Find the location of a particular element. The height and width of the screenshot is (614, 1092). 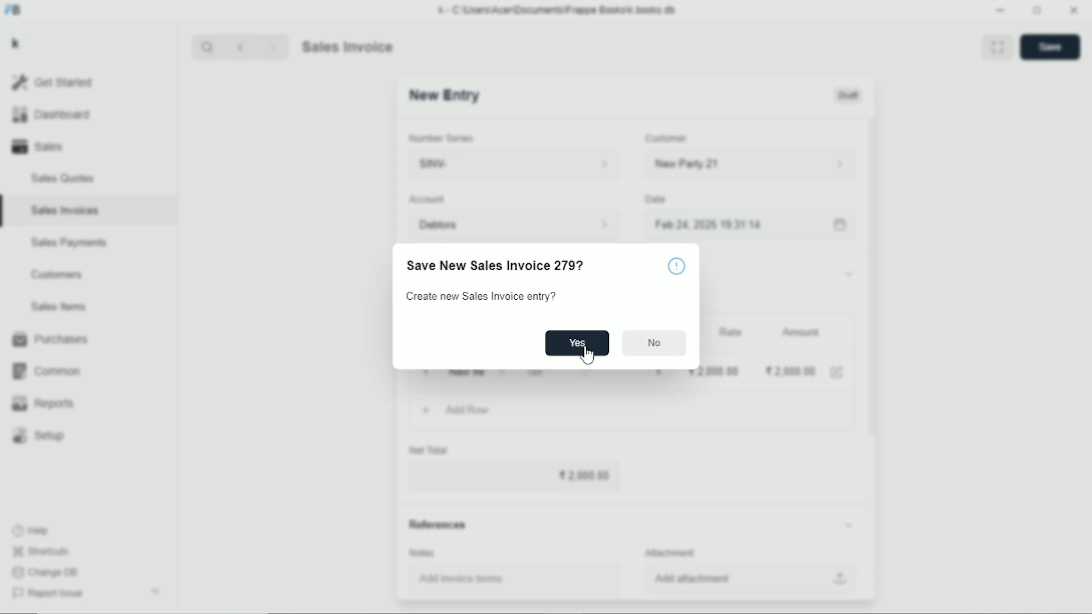

! is located at coordinates (676, 266).